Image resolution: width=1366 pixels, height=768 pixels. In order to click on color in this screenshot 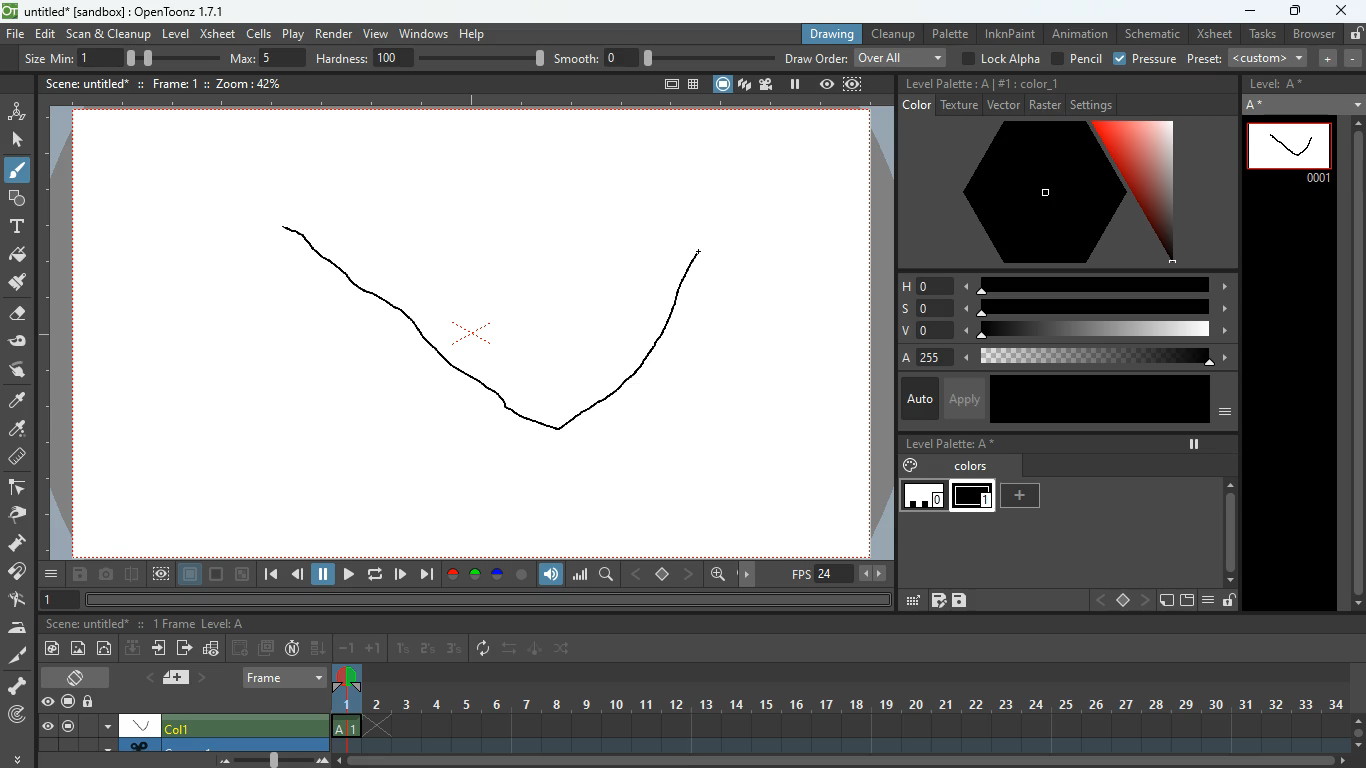, I will do `click(1048, 193)`.